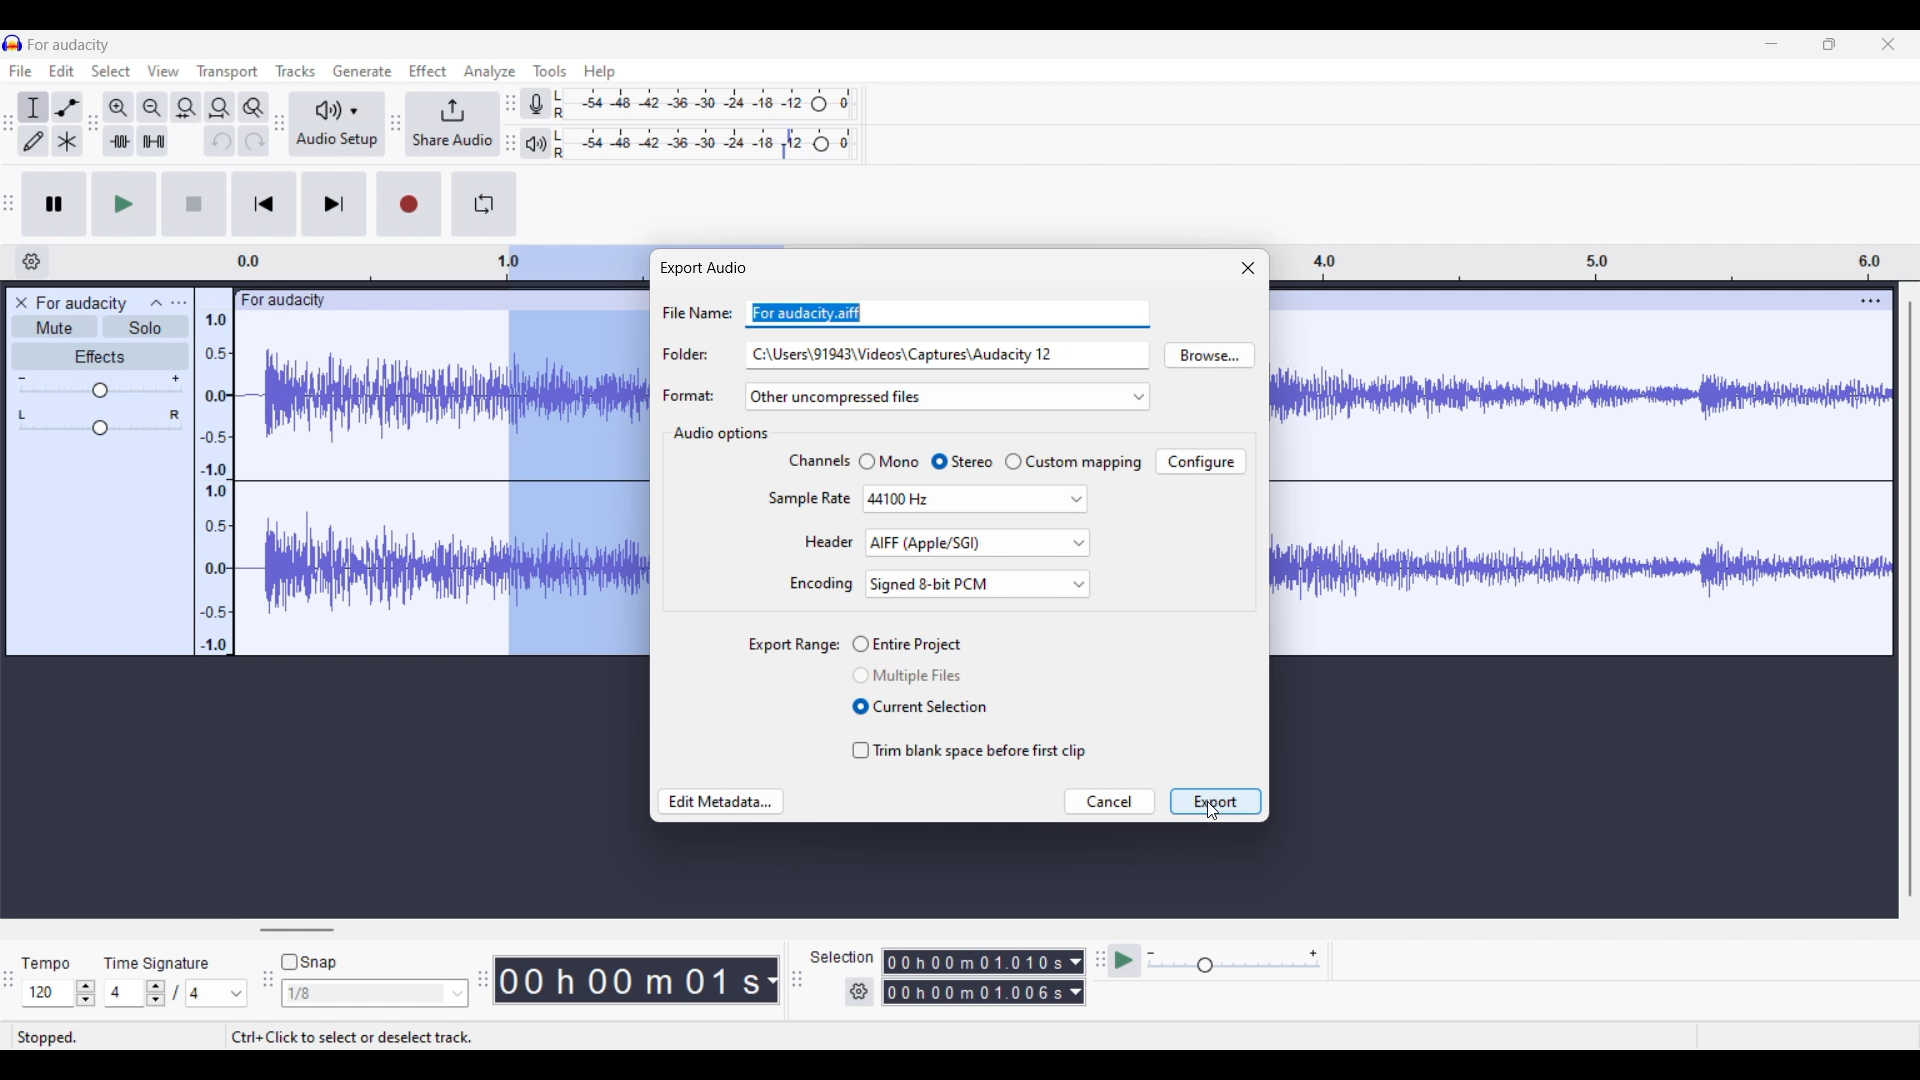  Describe the element at coordinates (918, 643) in the screenshot. I see `Entire Project` at that location.